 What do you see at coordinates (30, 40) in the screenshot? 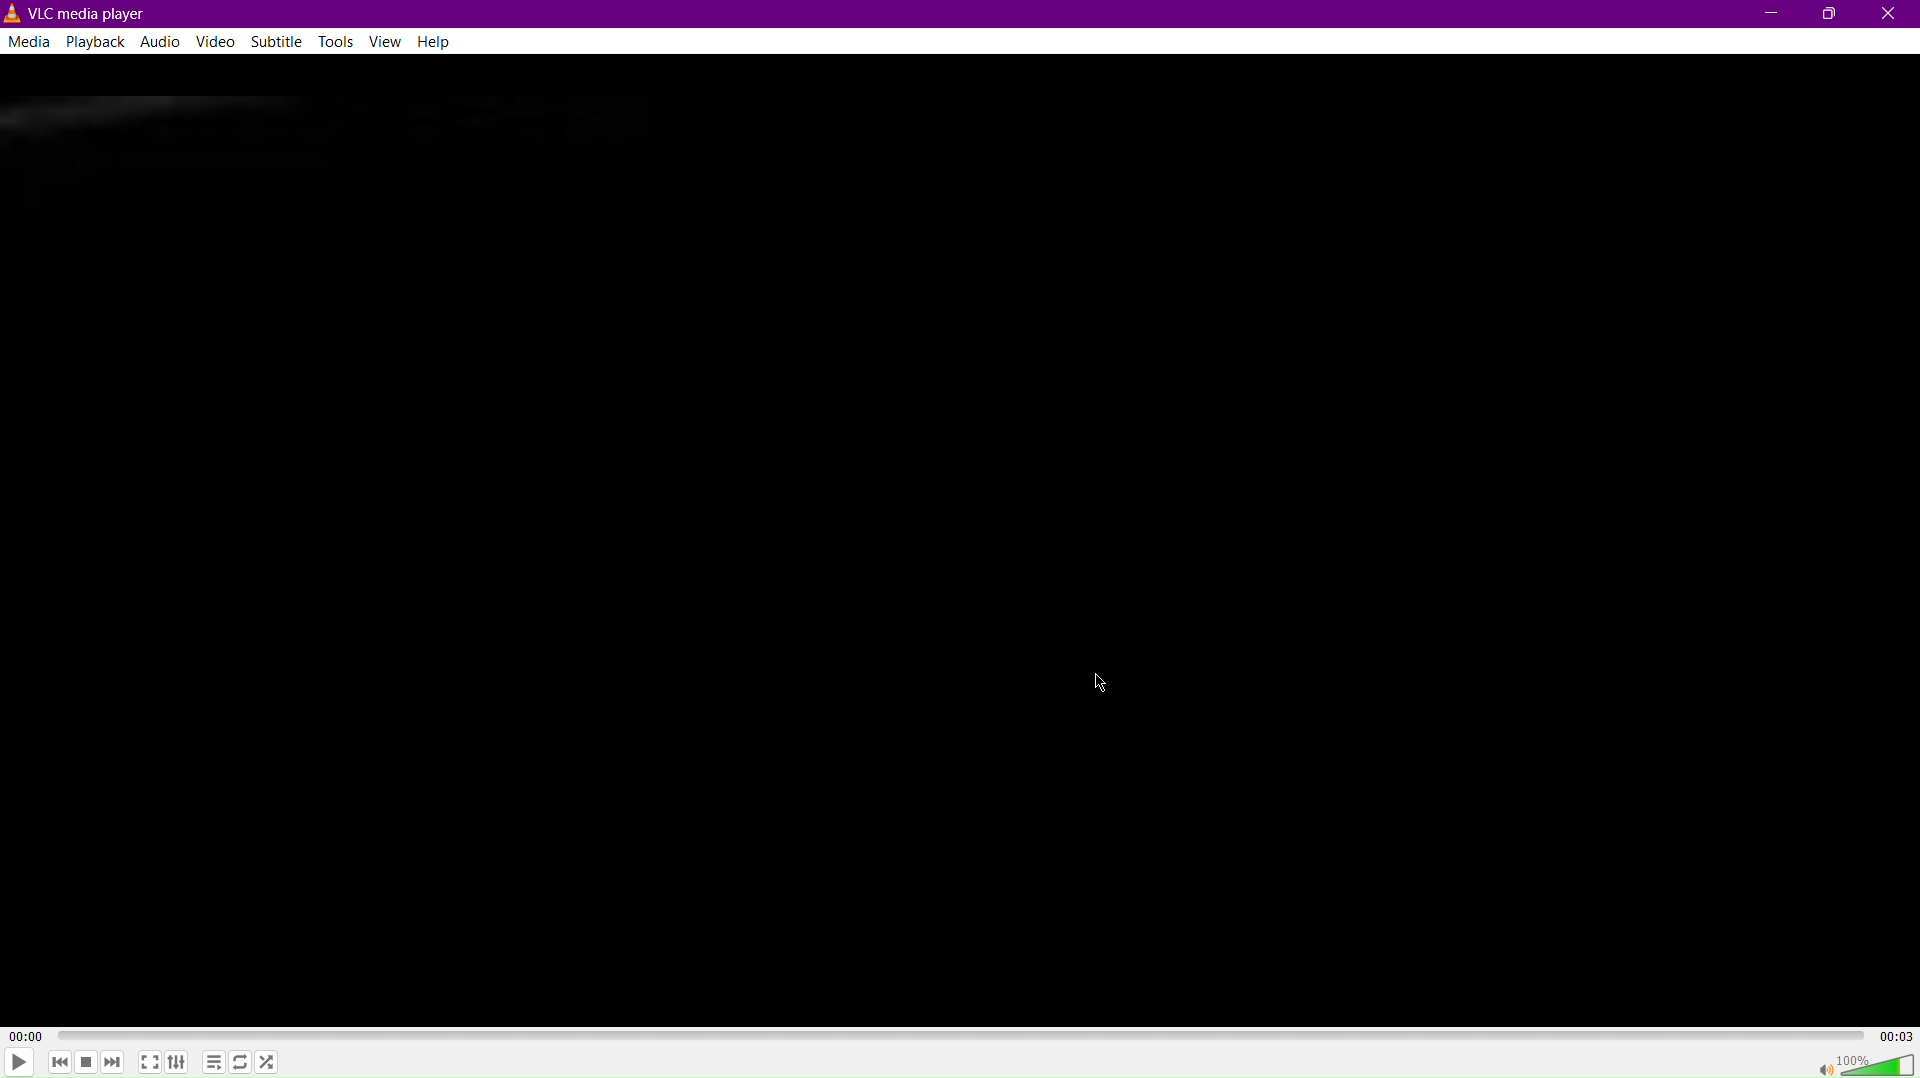
I see `Media ` at bounding box center [30, 40].